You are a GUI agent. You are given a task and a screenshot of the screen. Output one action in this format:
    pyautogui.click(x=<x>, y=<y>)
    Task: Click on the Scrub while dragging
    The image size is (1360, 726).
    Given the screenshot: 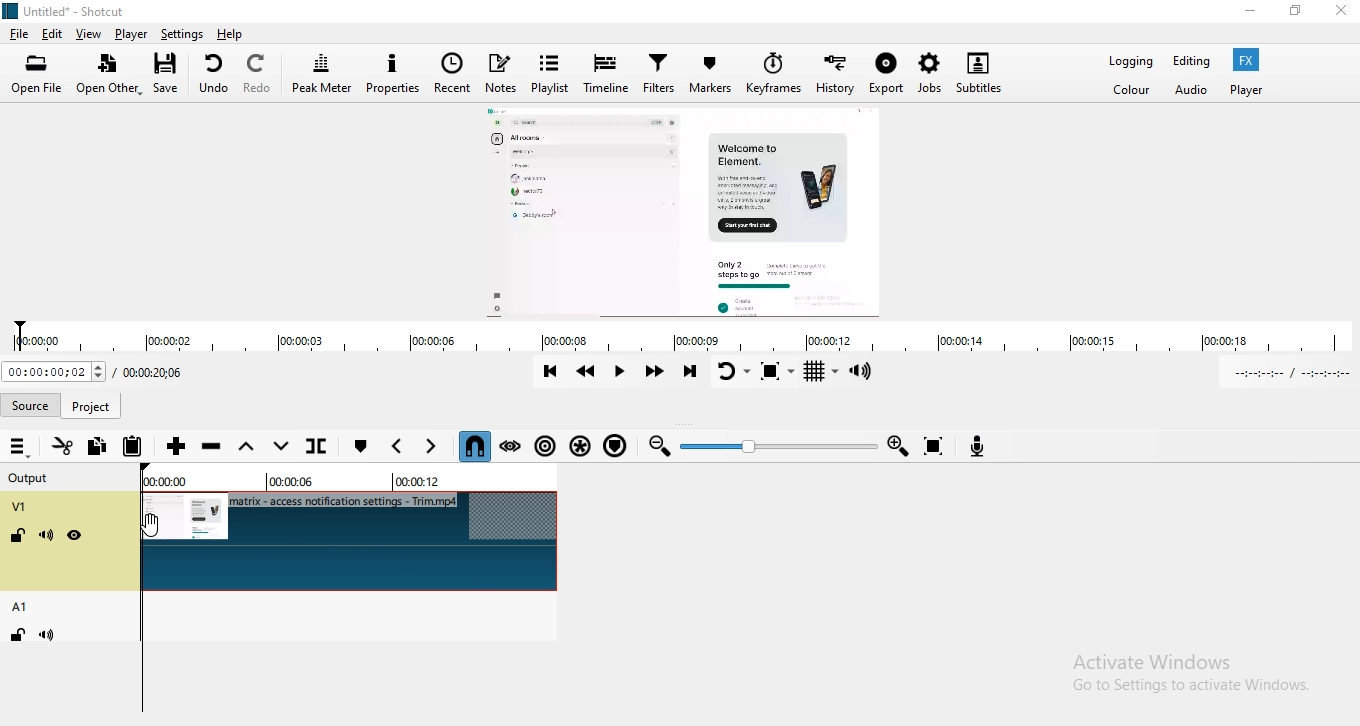 What is the action you would take?
    pyautogui.click(x=509, y=445)
    